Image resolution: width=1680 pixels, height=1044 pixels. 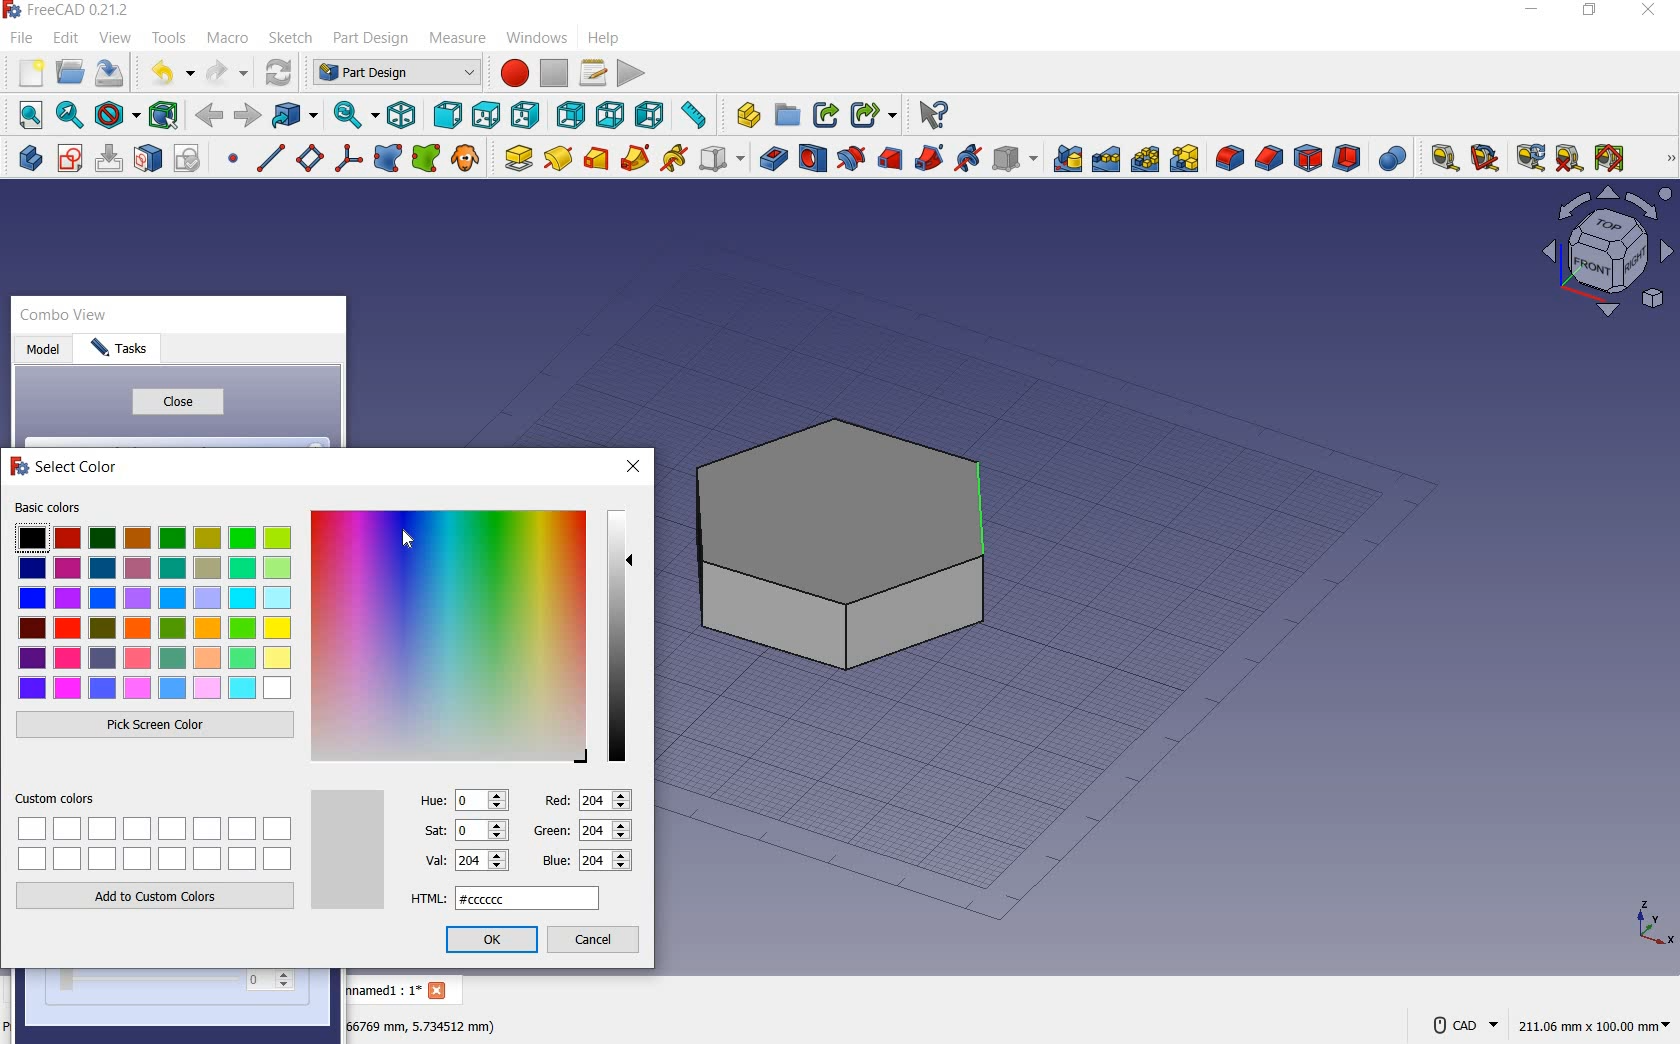 What do you see at coordinates (130, 352) in the screenshot?
I see `tasks` at bounding box center [130, 352].